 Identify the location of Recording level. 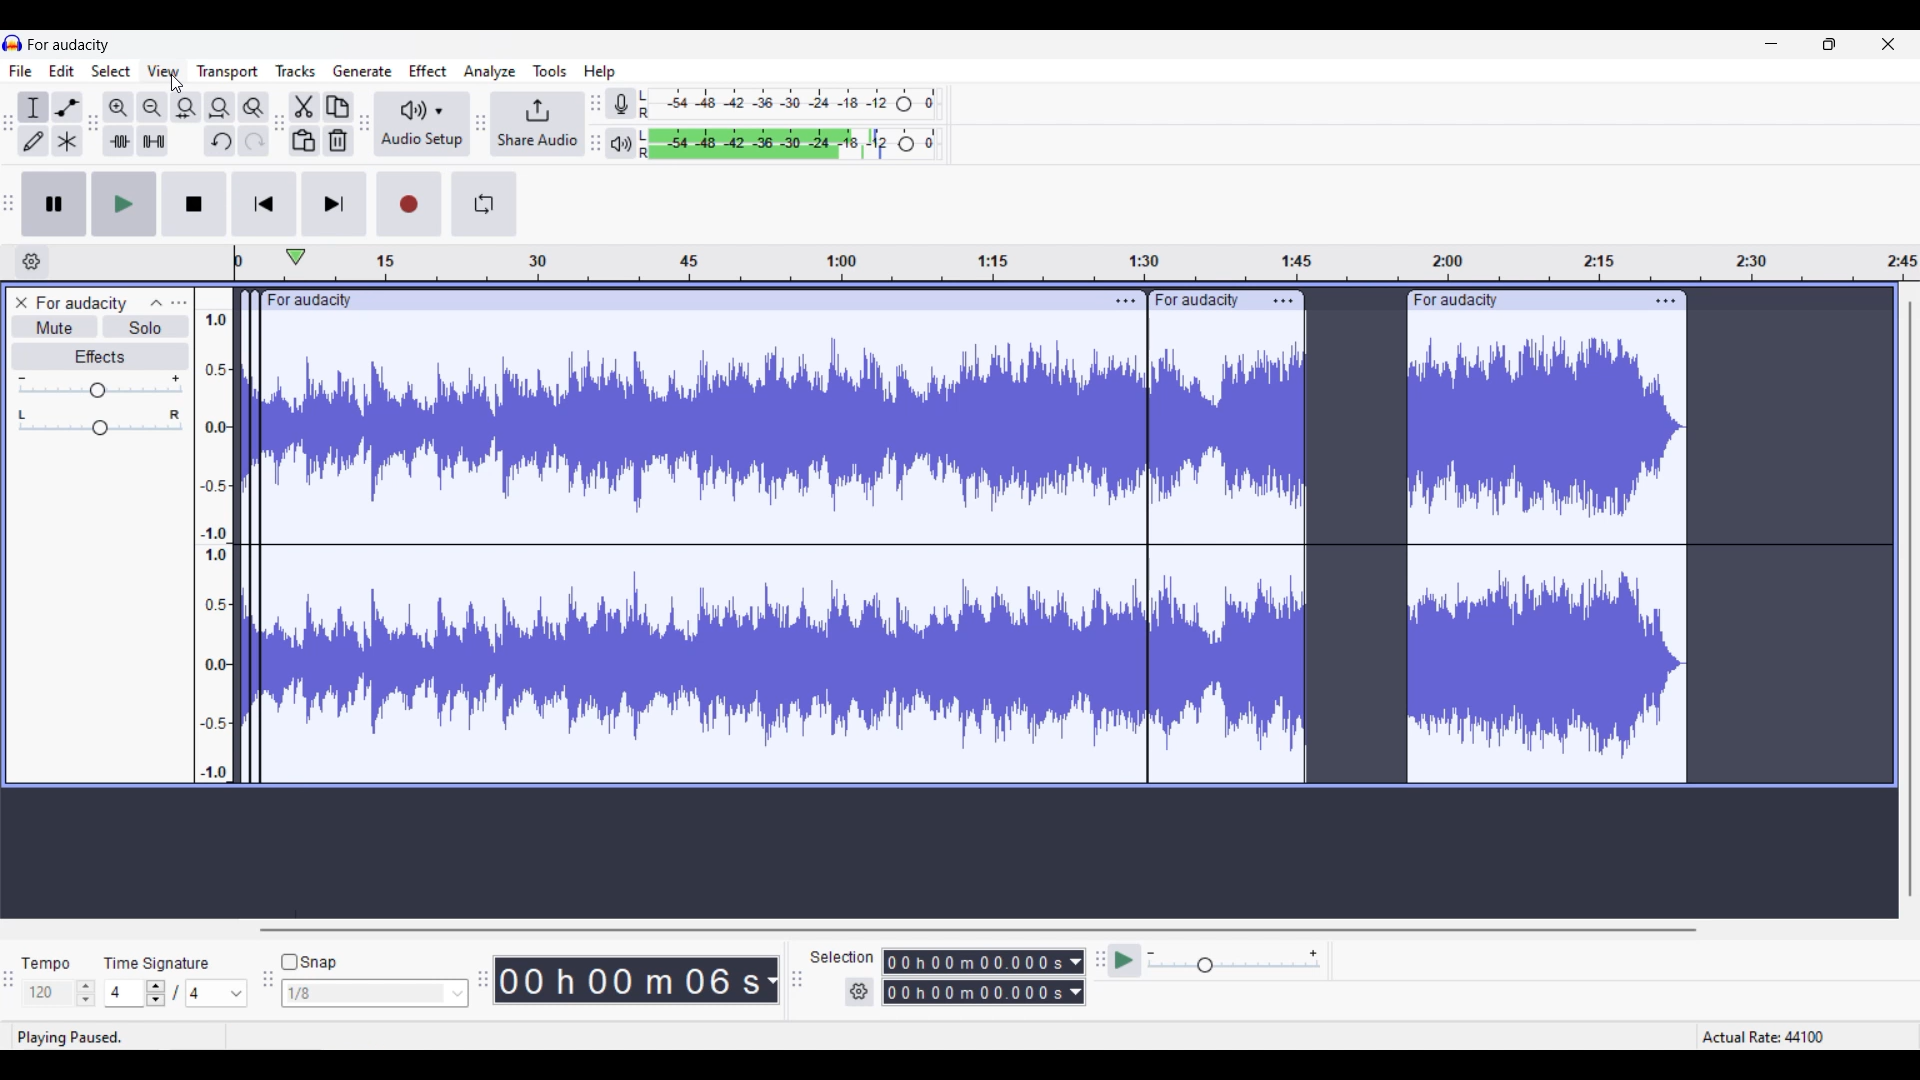
(789, 104).